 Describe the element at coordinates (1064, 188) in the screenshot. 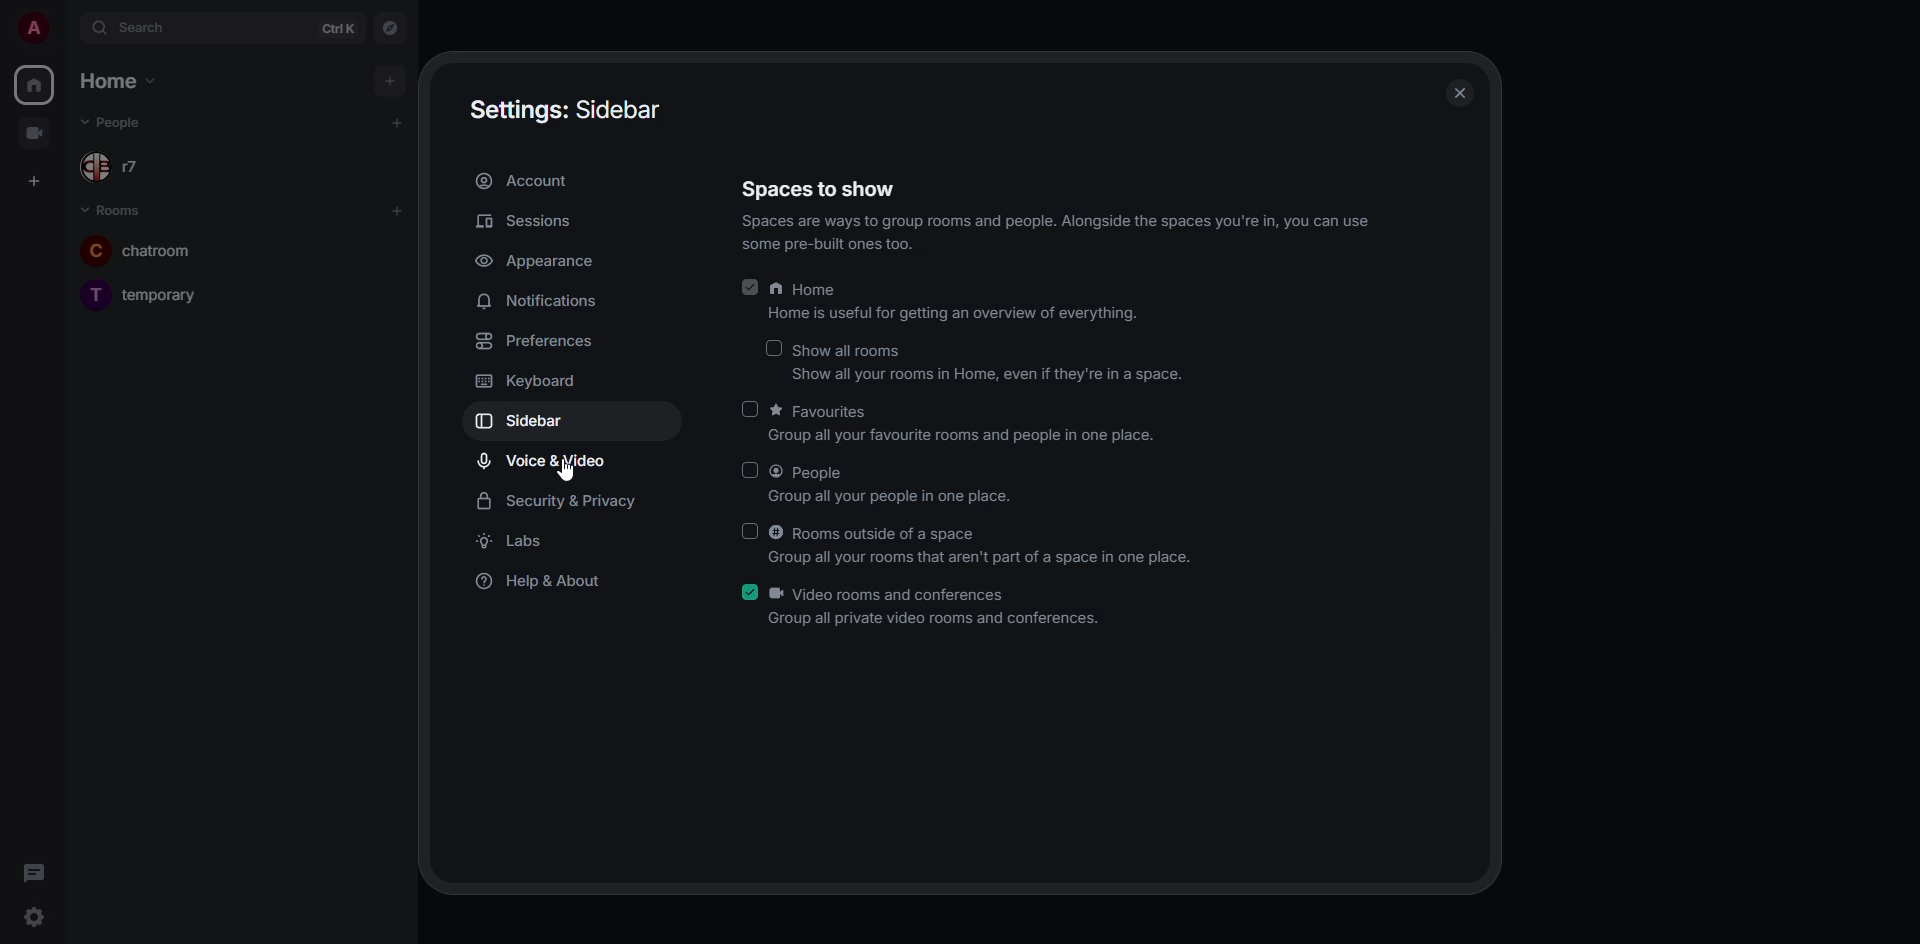

I see `spaces to show` at that location.